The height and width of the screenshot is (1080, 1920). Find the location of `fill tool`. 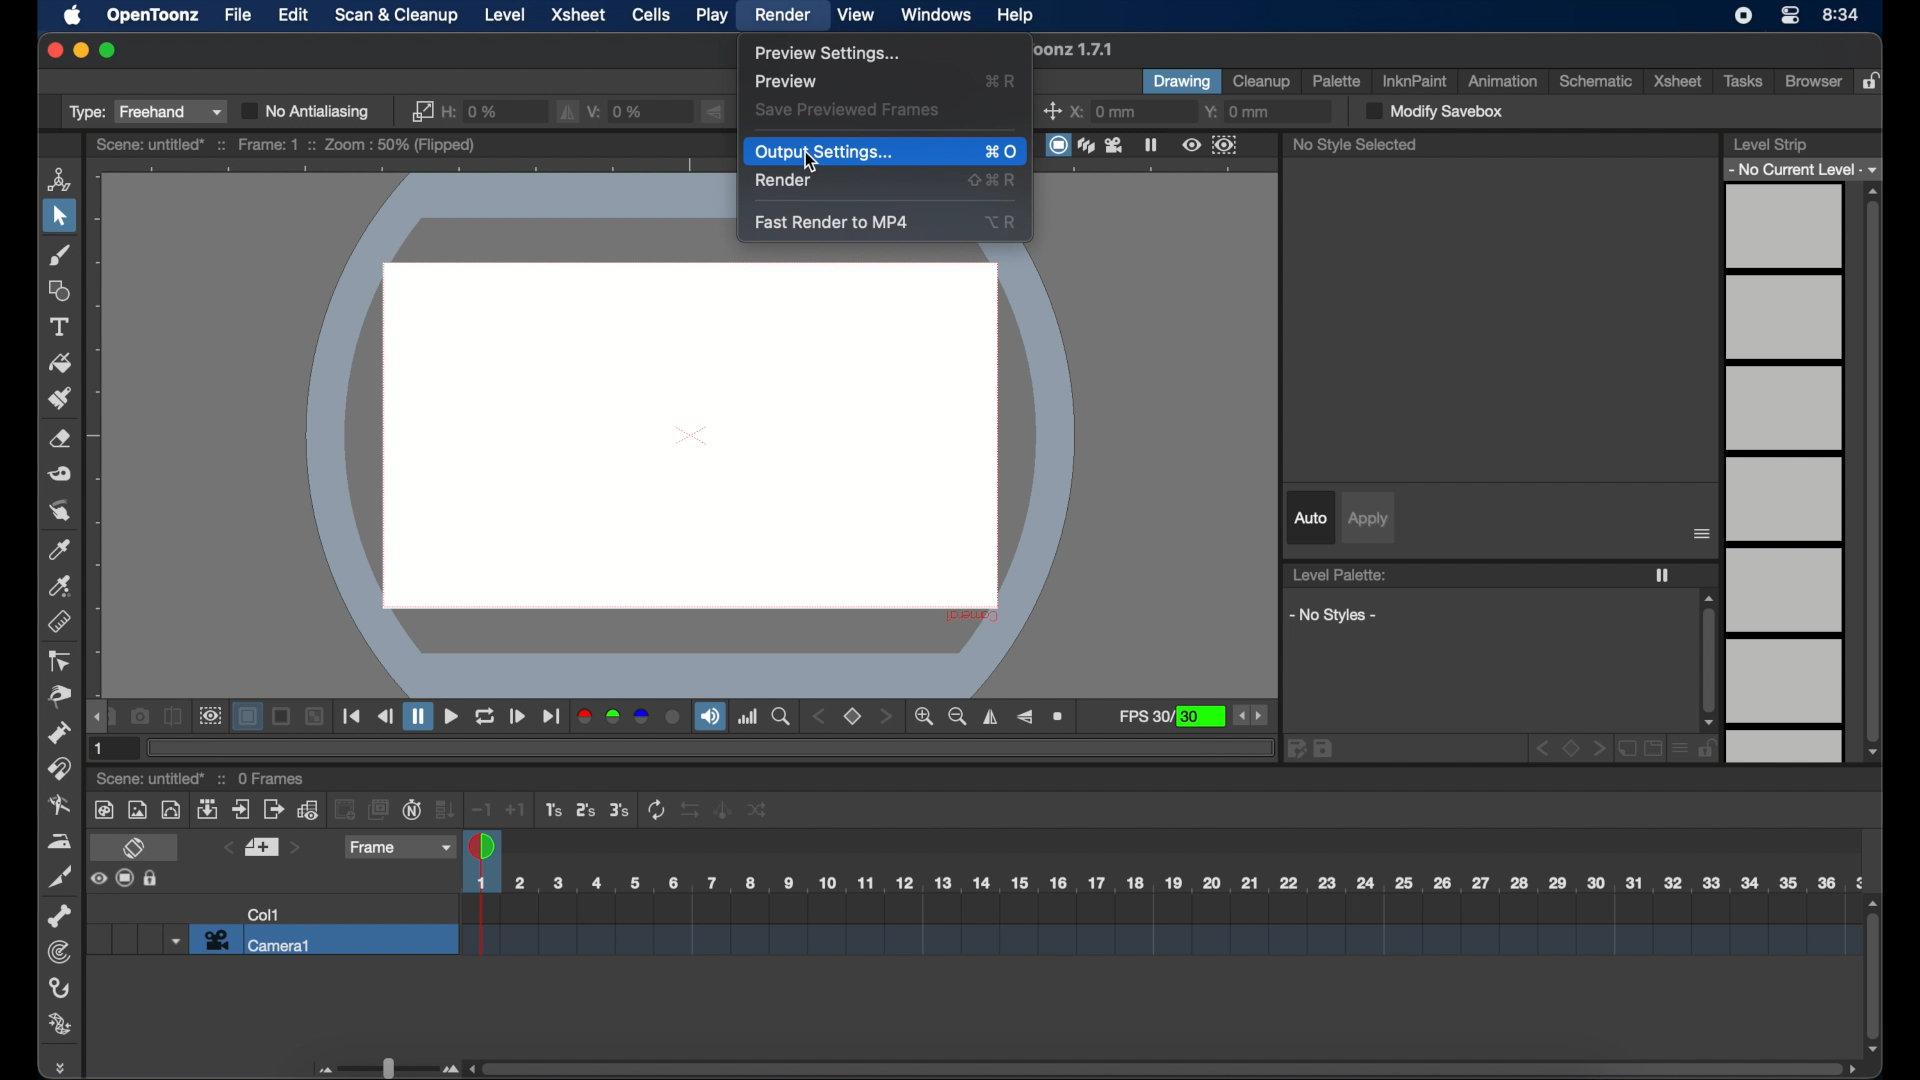

fill tool is located at coordinates (61, 364).